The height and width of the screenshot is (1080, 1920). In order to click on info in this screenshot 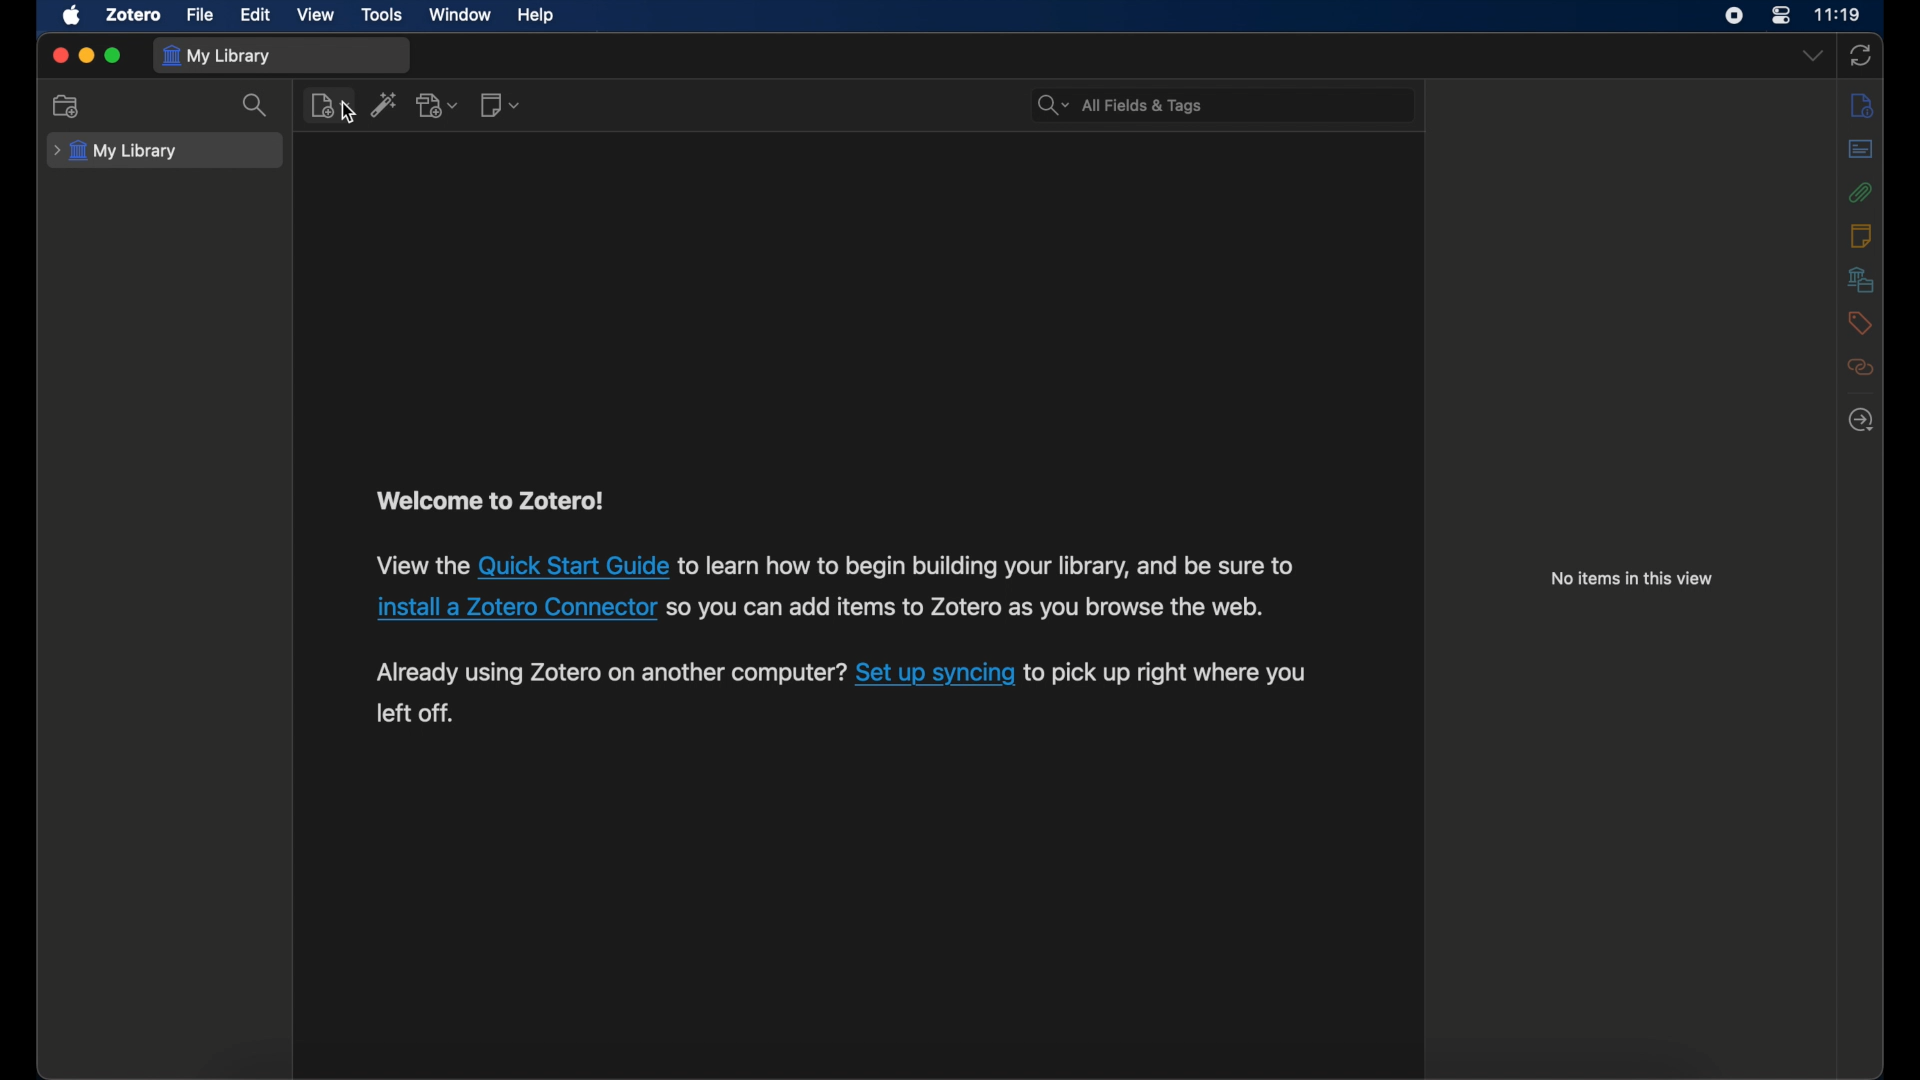, I will do `click(1861, 106)`.